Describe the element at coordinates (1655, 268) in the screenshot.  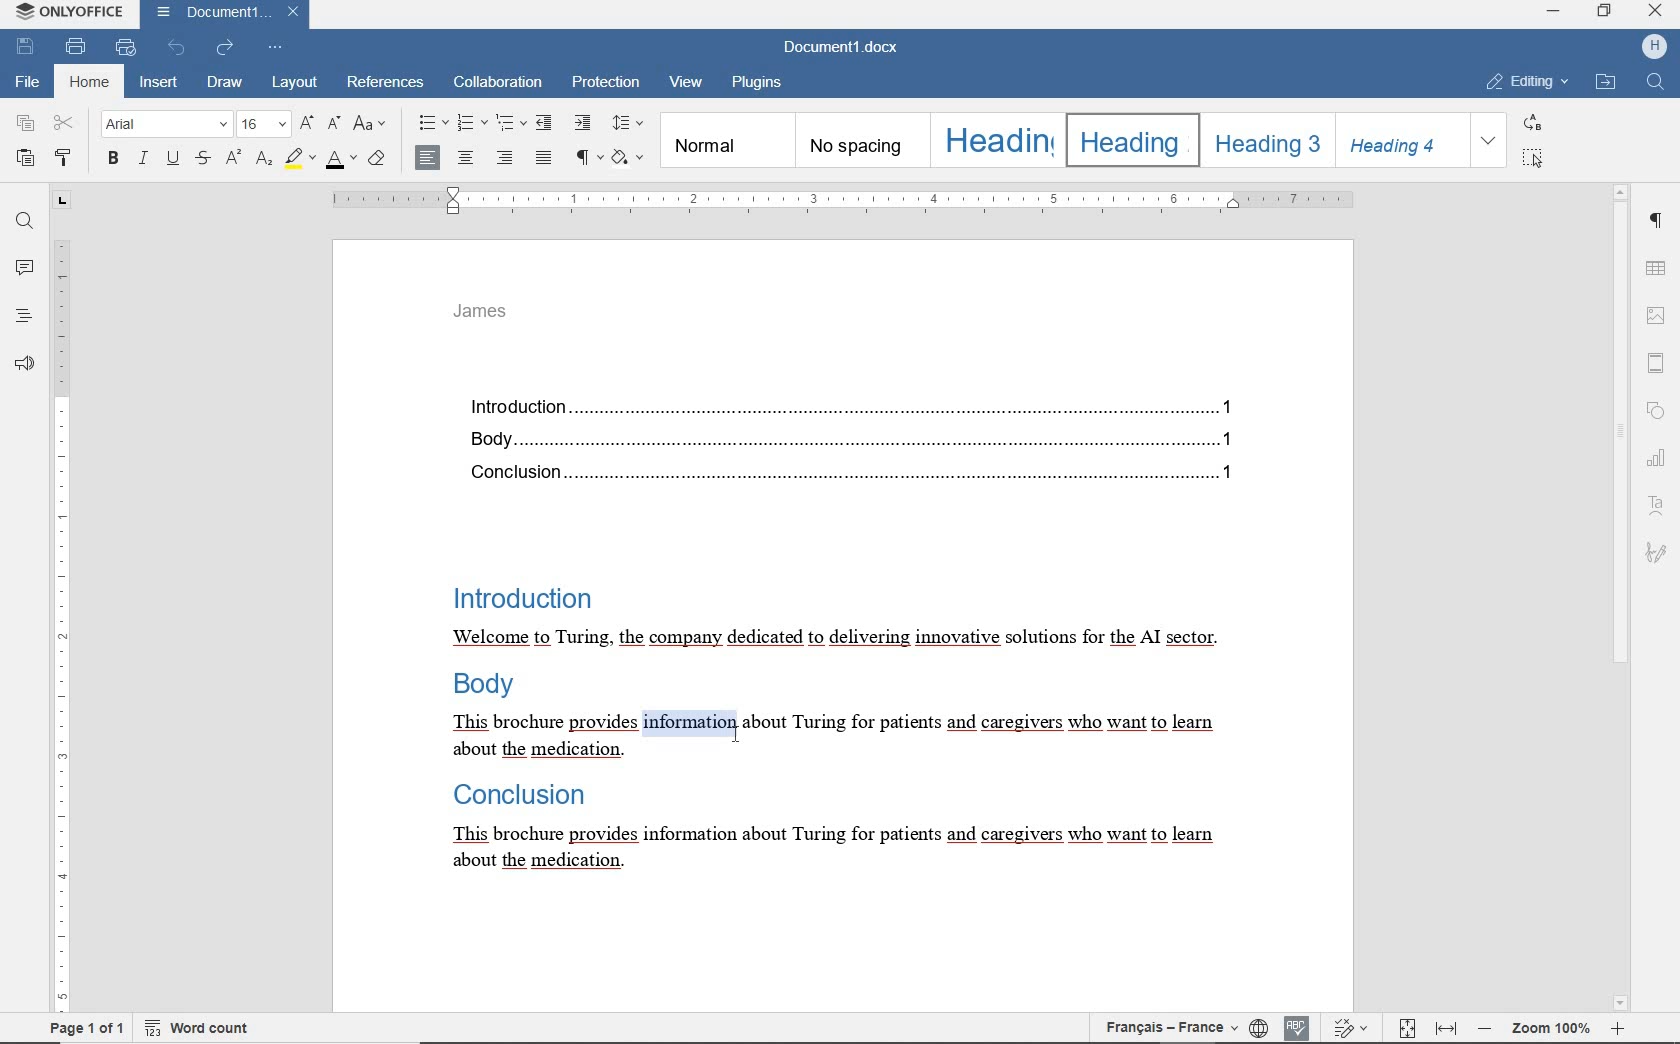
I see `TABLE` at that location.